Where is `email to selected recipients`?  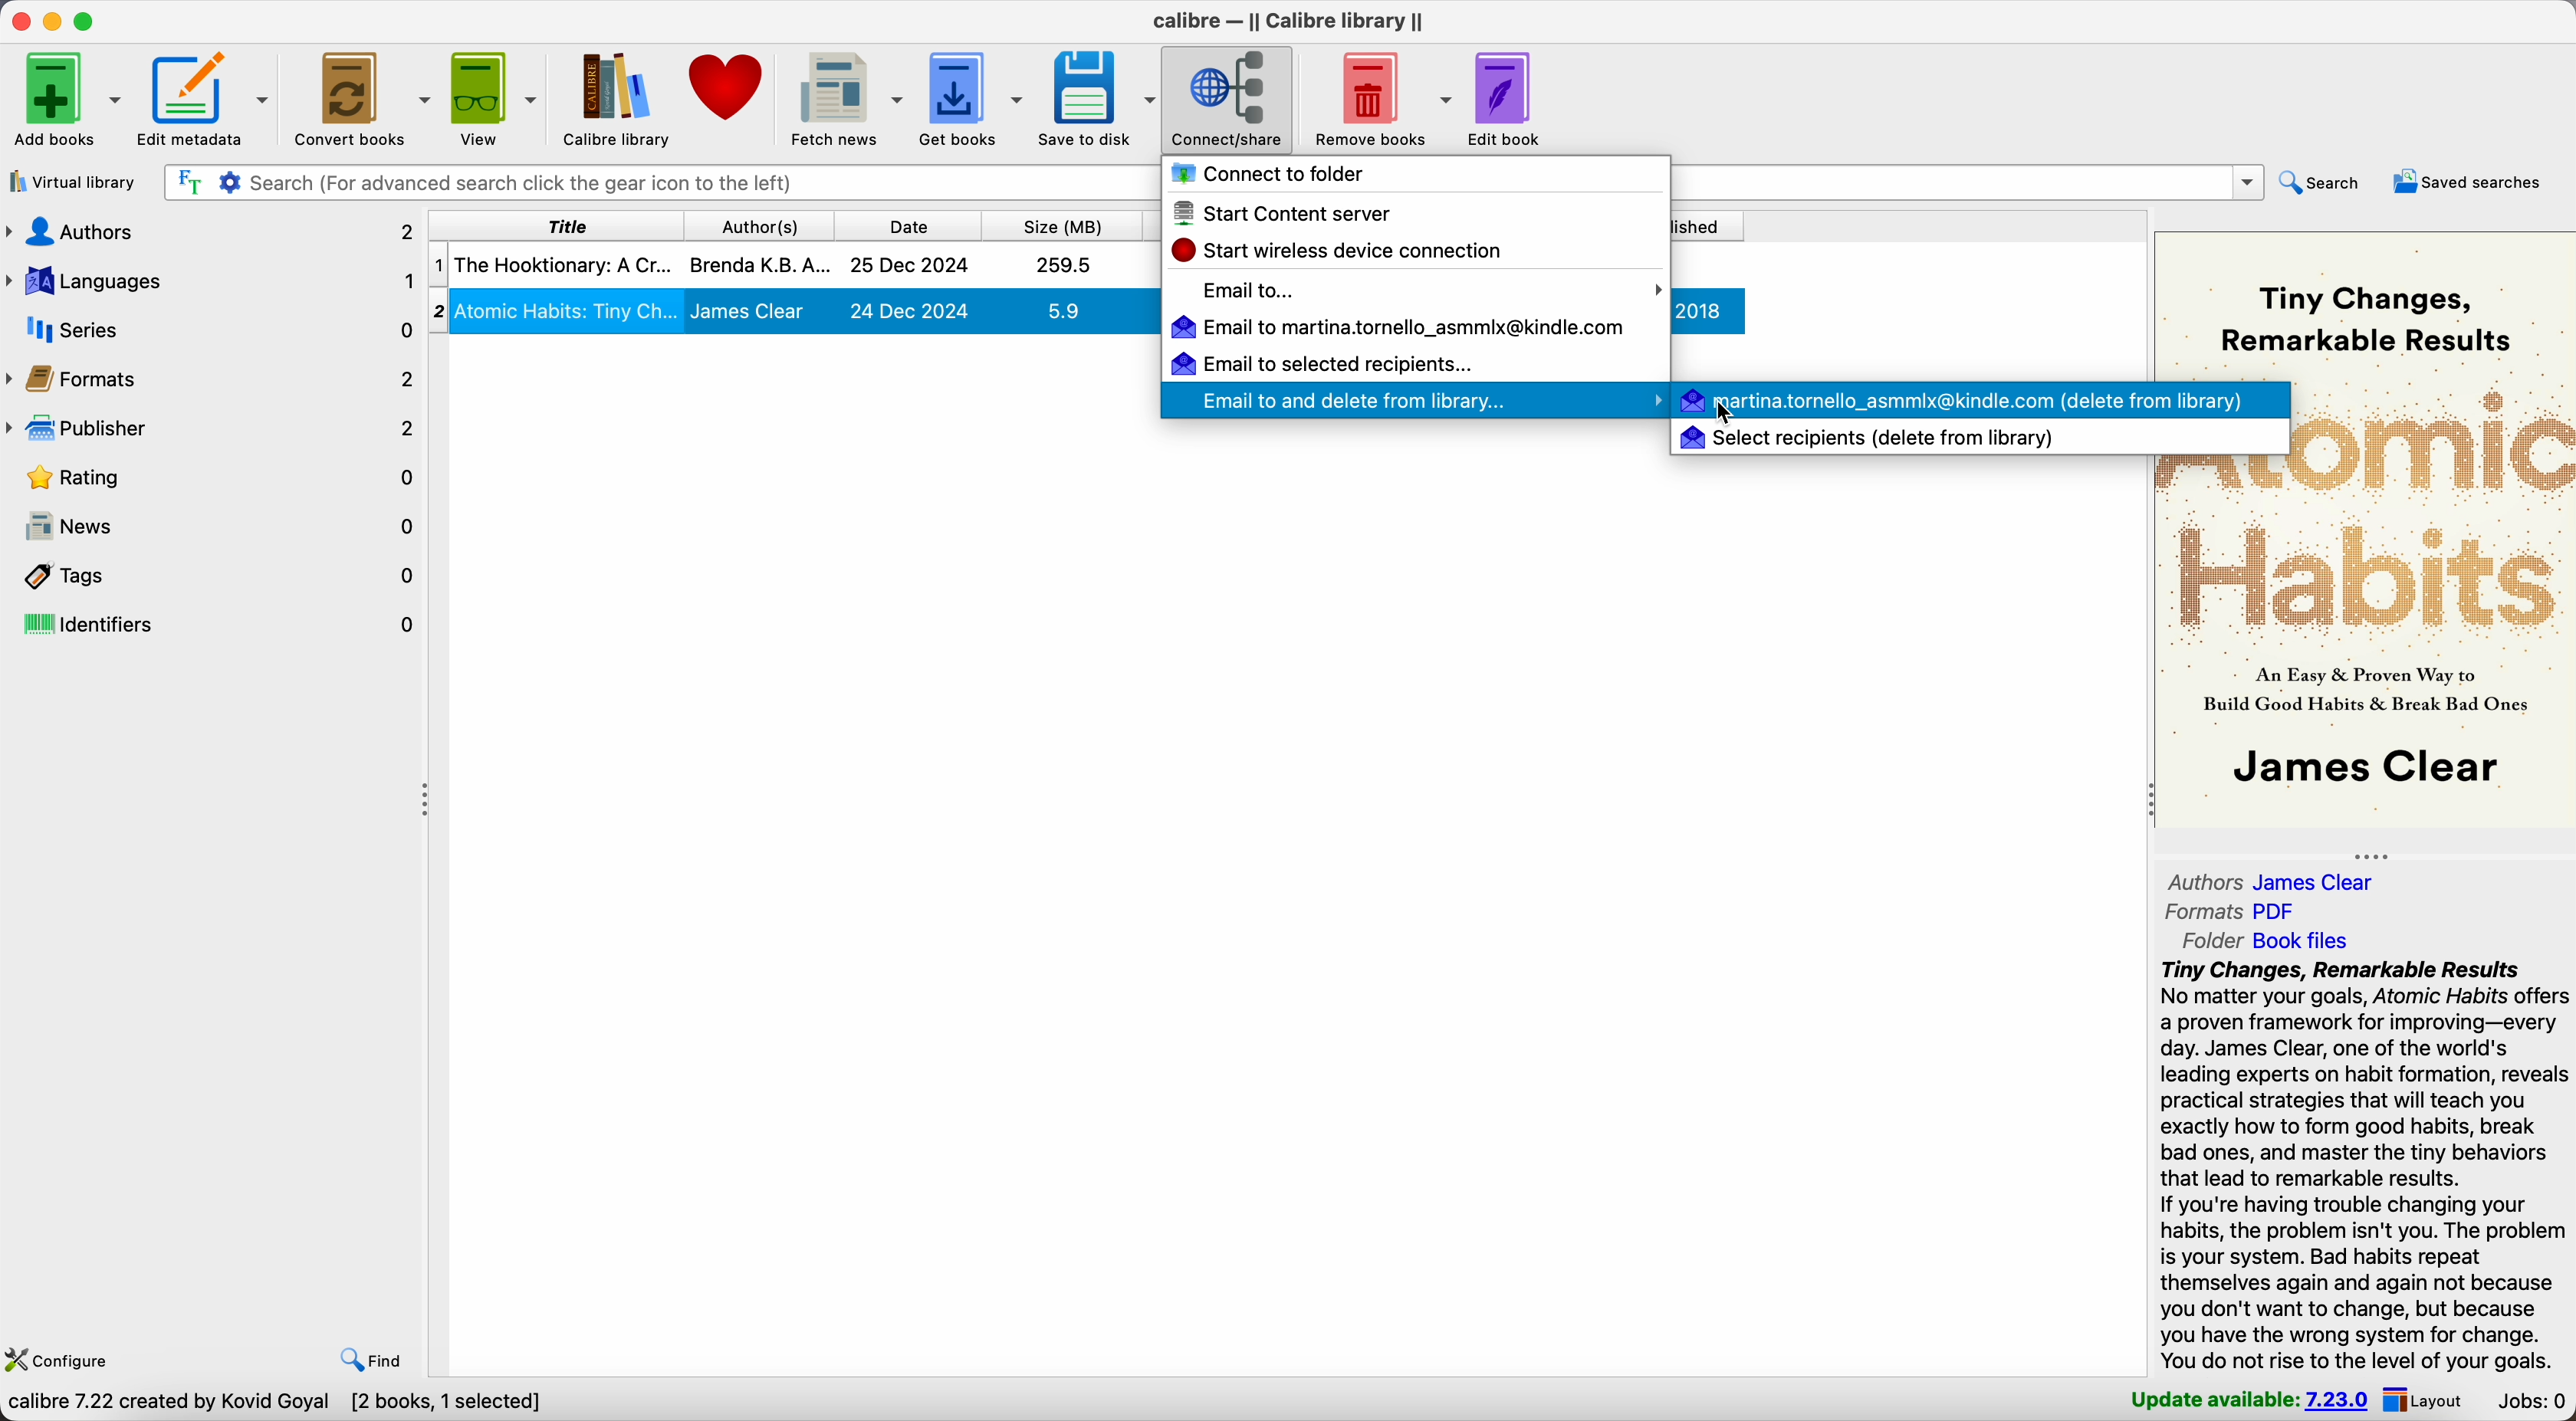 email to selected recipients is located at coordinates (1320, 362).